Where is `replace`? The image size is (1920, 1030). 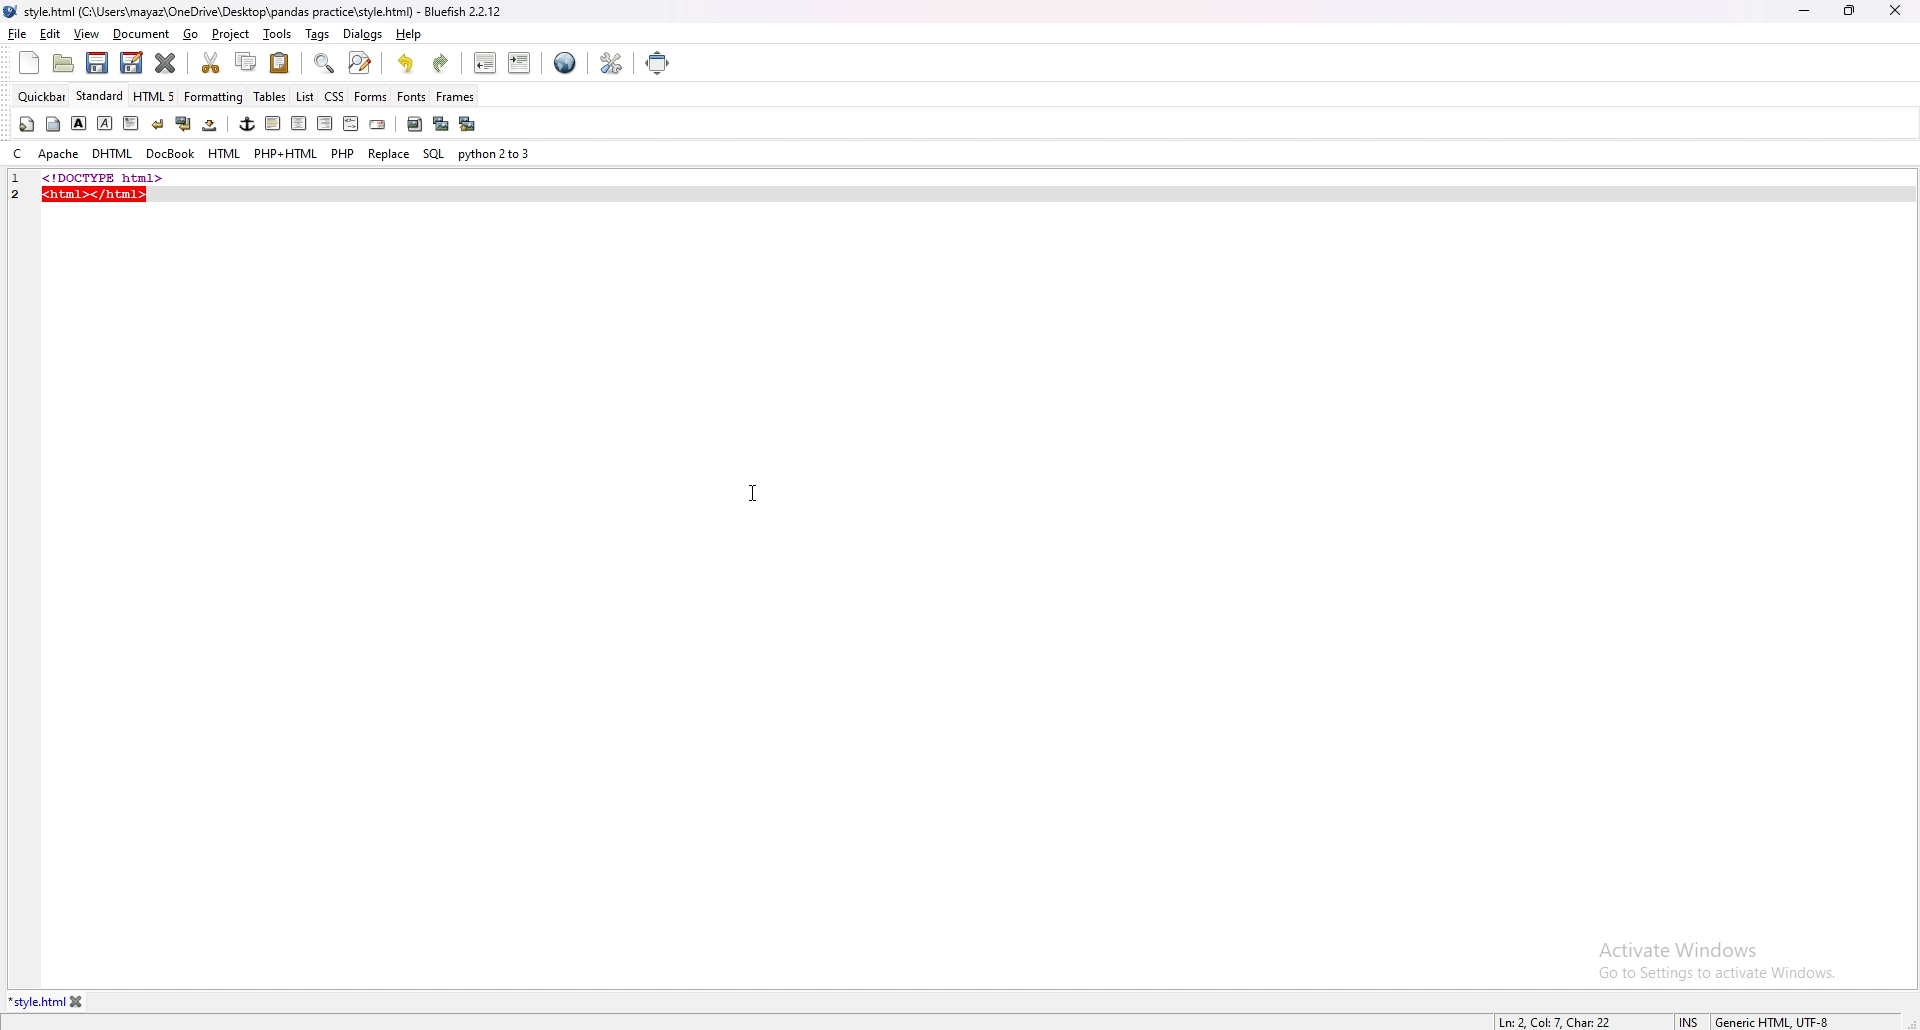
replace is located at coordinates (389, 153).